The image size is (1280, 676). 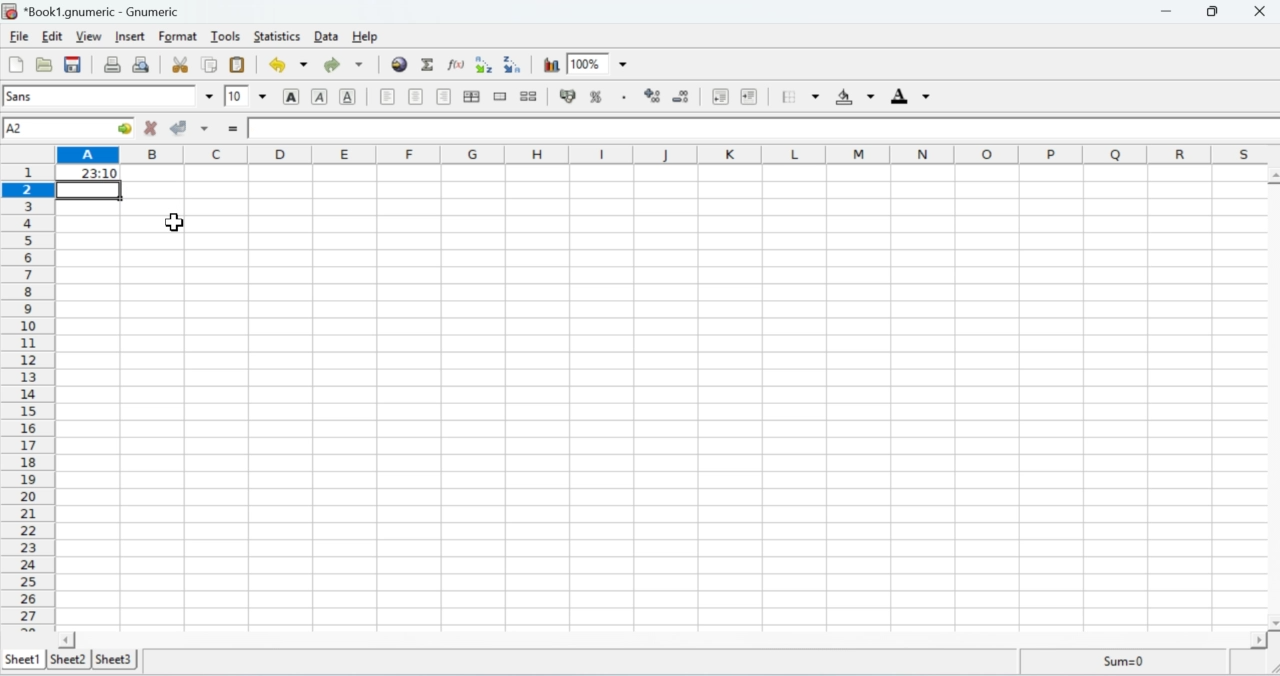 What do you see at coordinates (23, 659) in the screenshot?
I see `Sheet 1 ` at bounding box center [23, 659].